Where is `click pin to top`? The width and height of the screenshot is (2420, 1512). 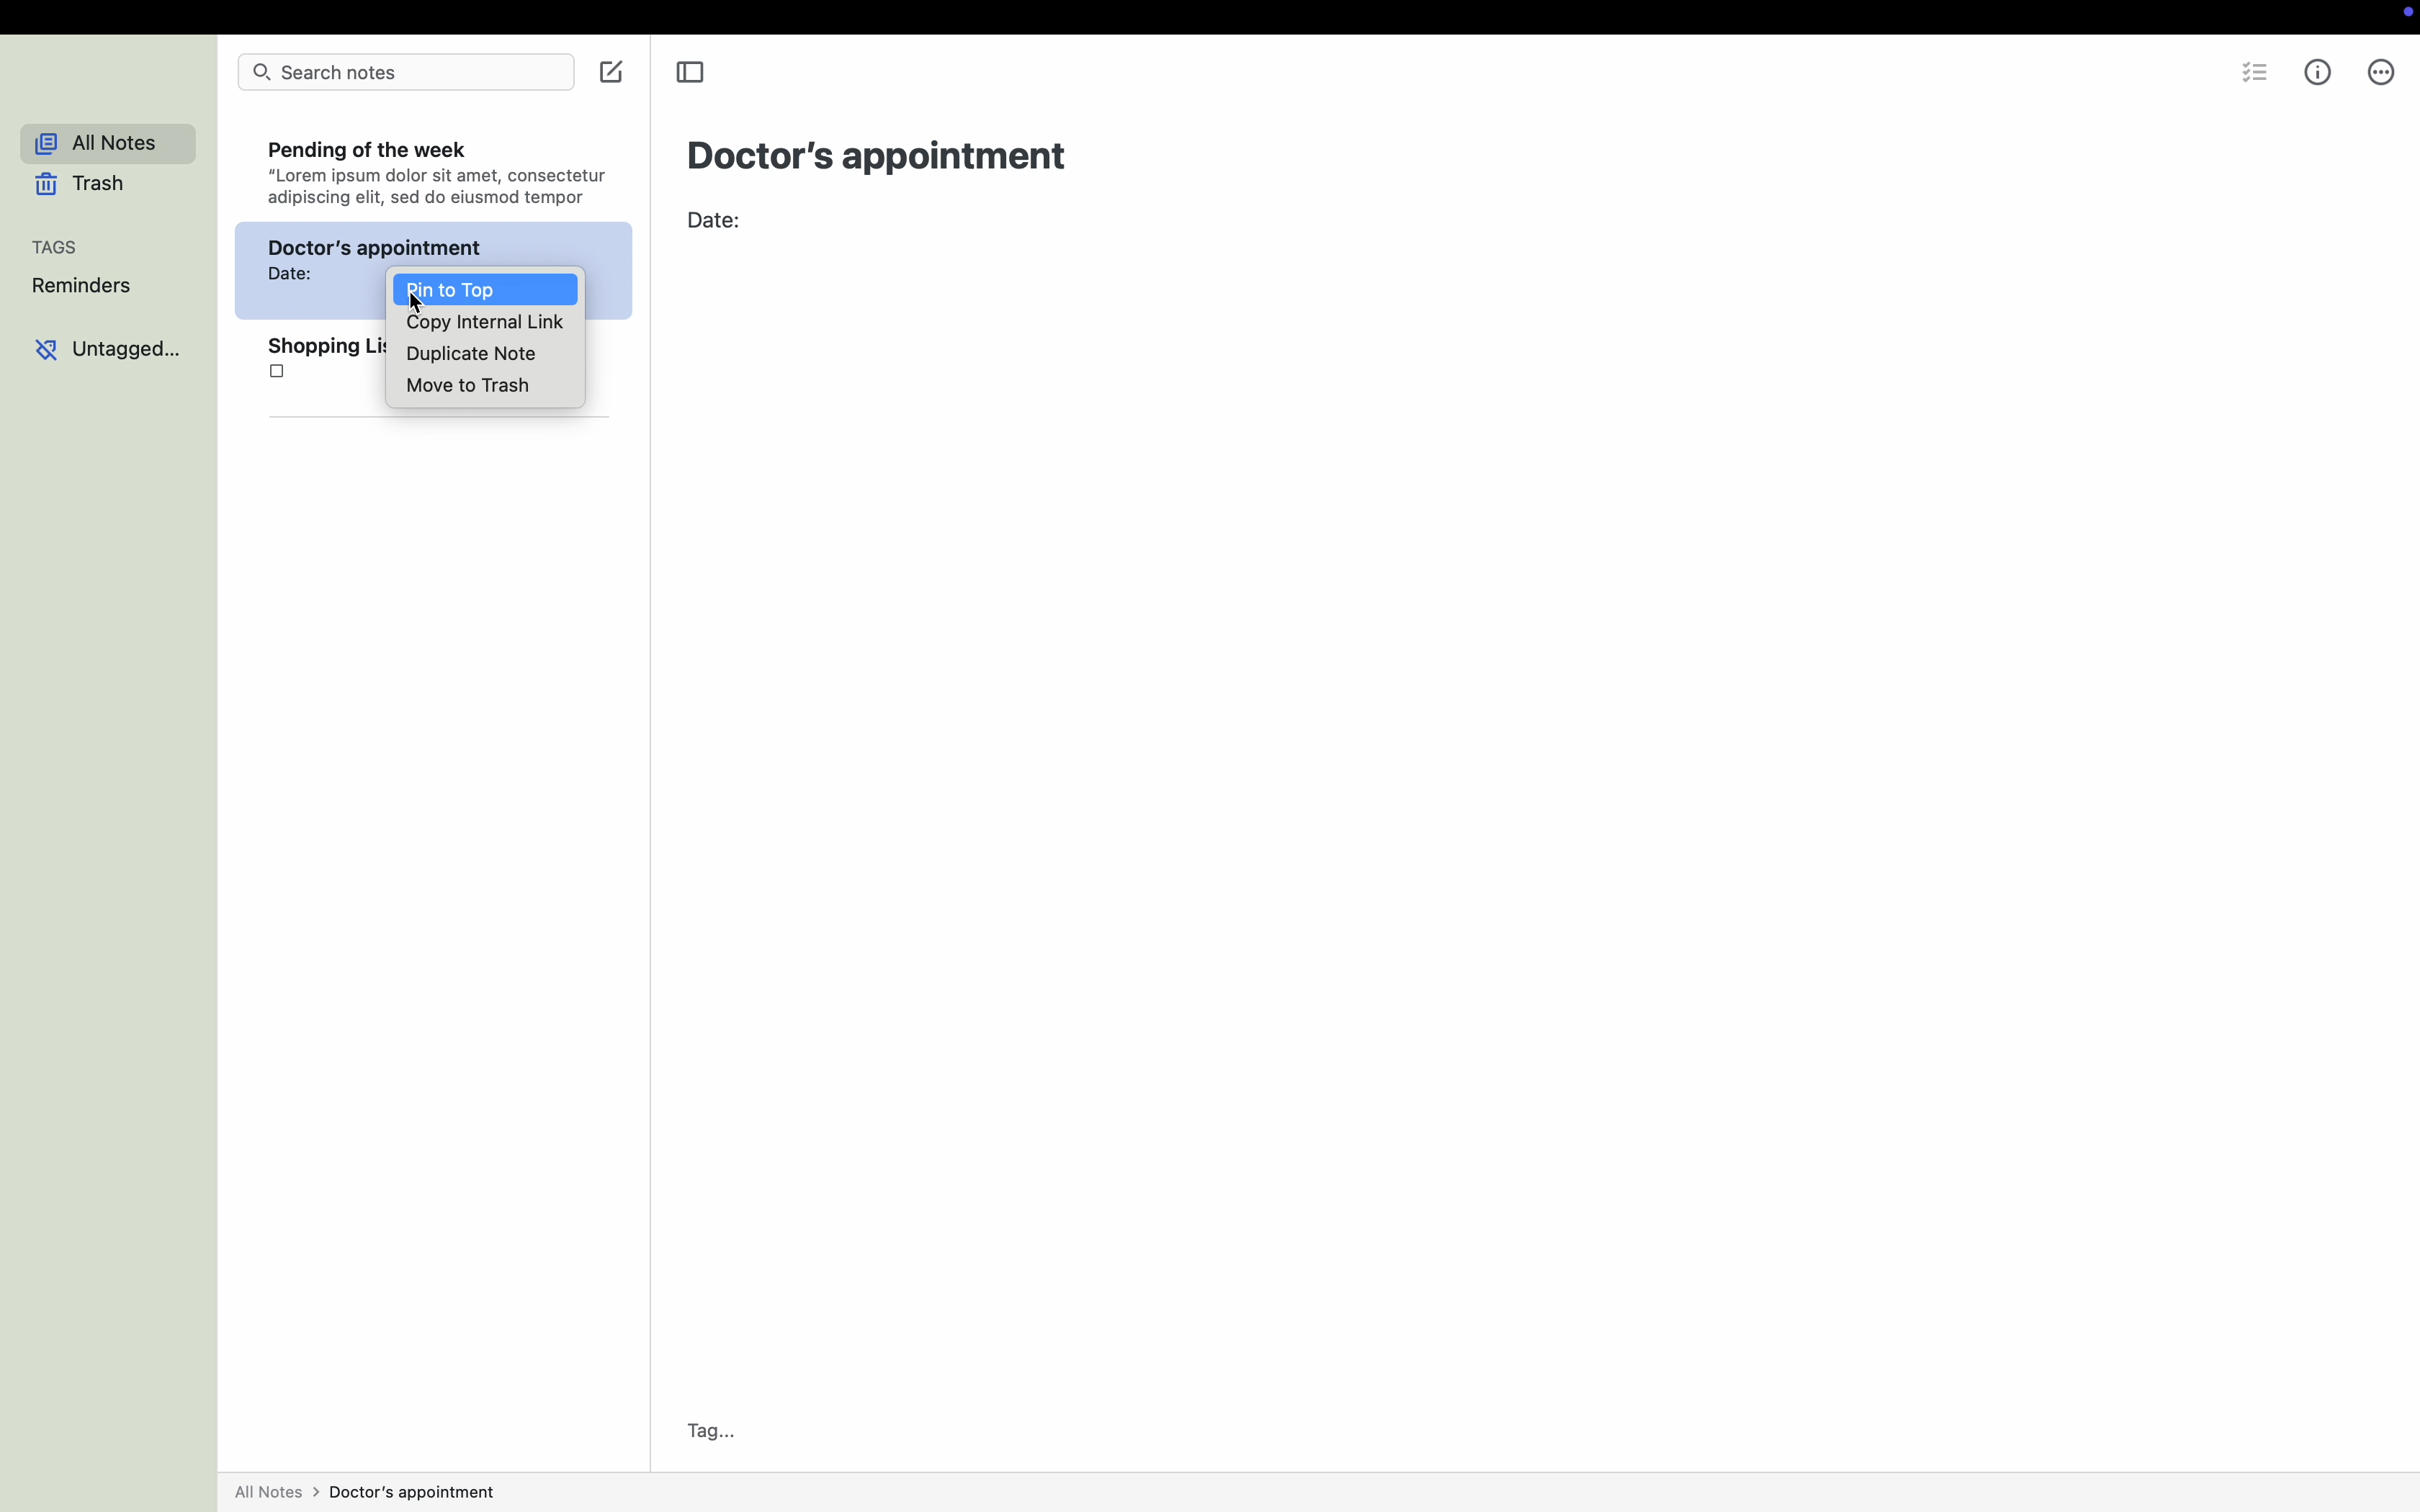
click pin to top is located at coordinates (497, 288).